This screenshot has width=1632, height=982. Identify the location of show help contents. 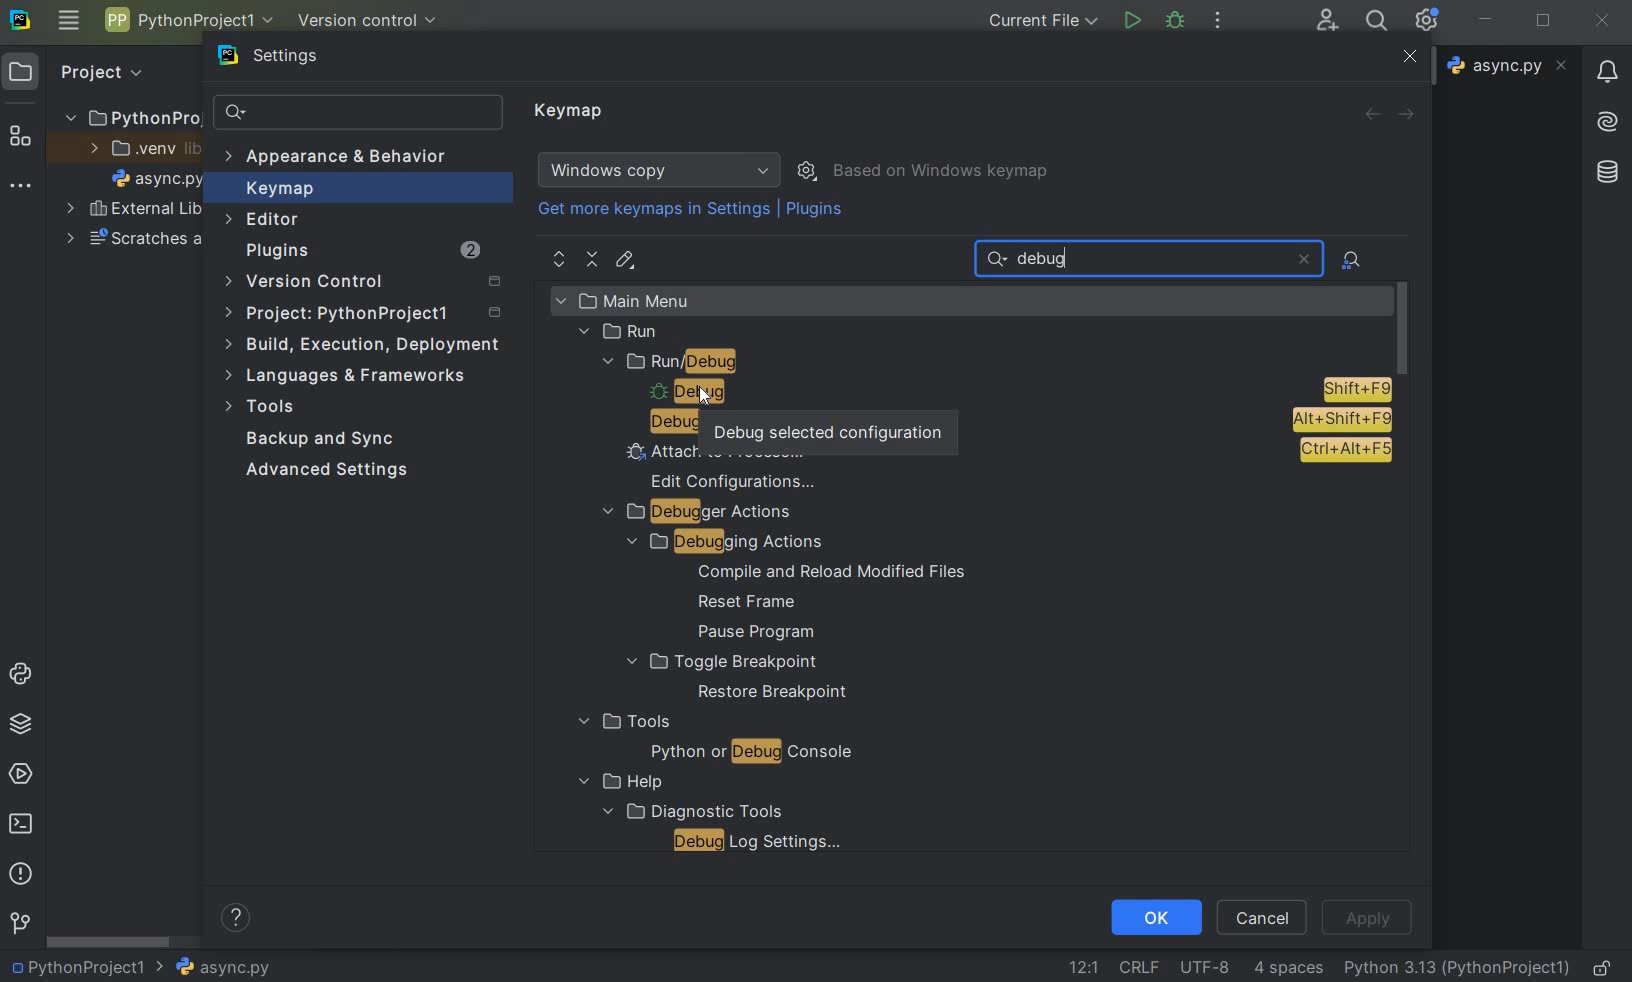
(236, 921).